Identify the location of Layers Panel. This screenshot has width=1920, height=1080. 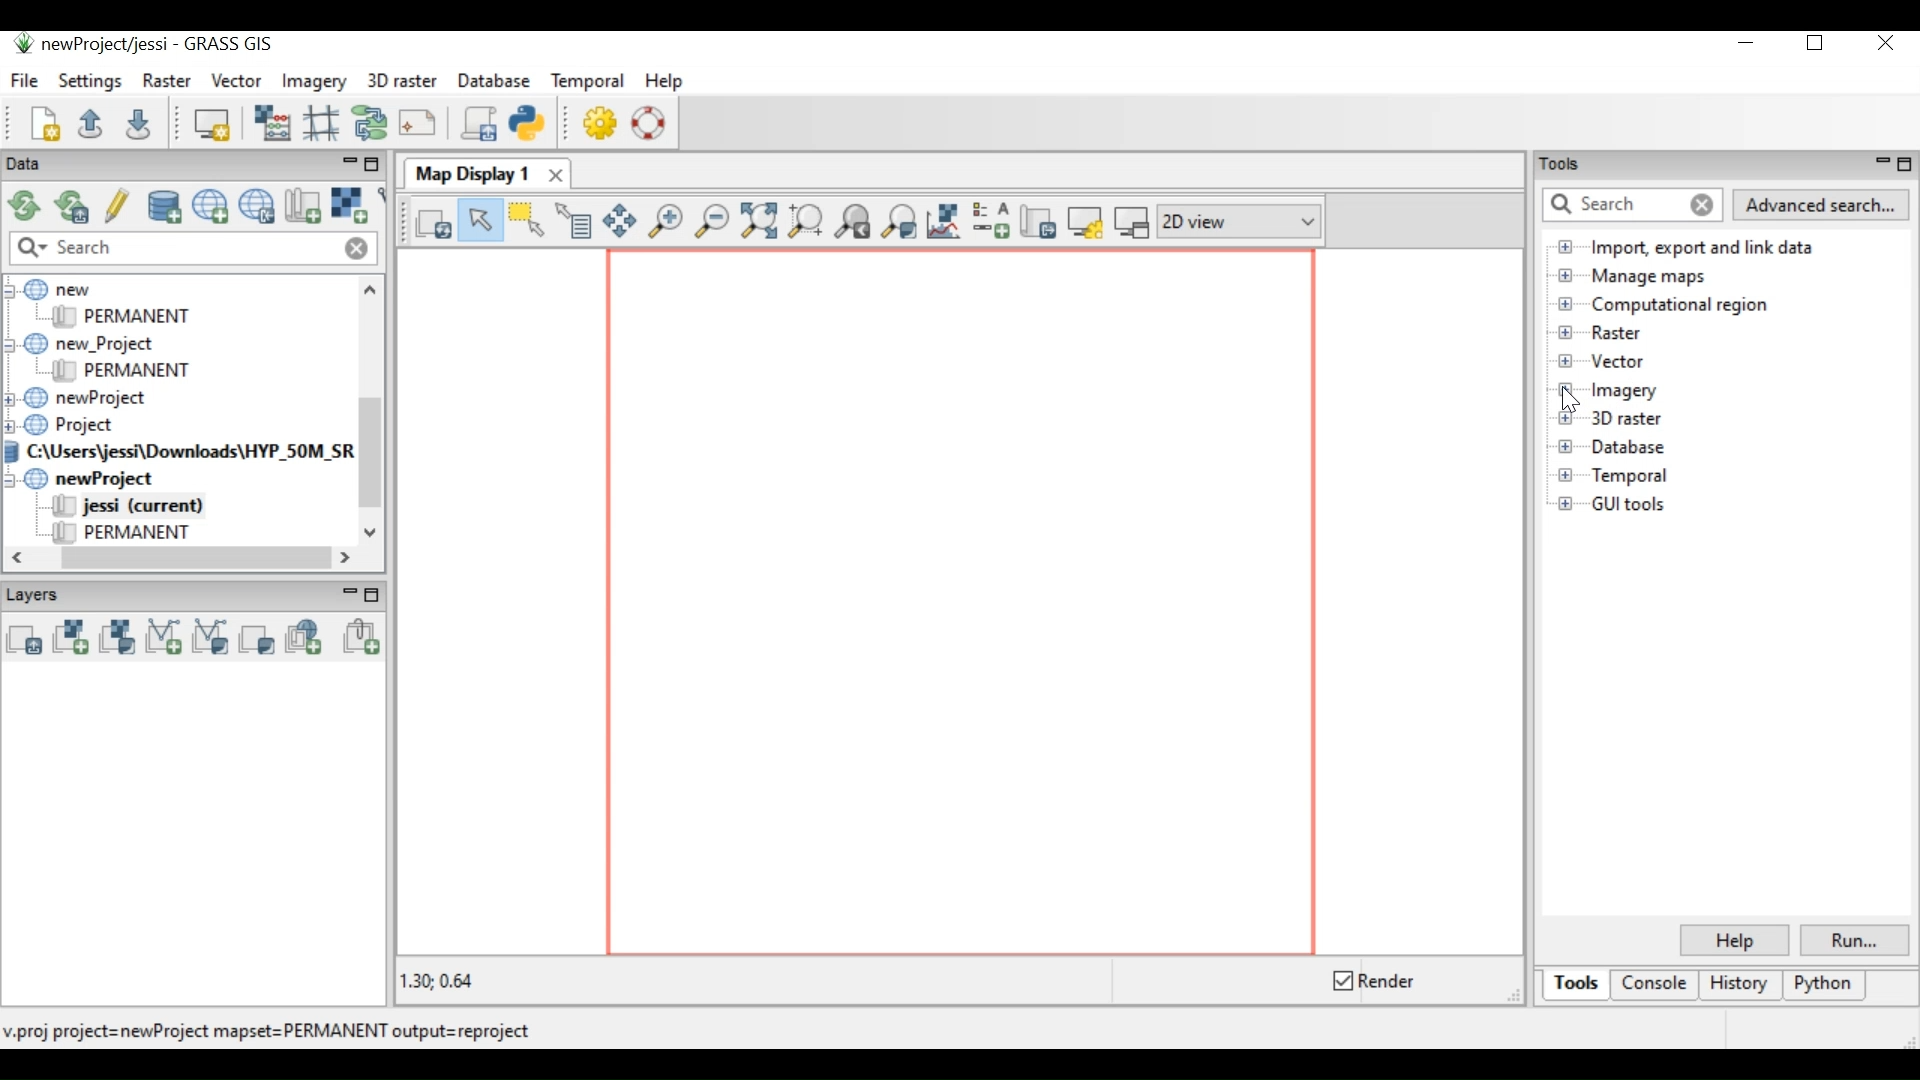
(157, 597).